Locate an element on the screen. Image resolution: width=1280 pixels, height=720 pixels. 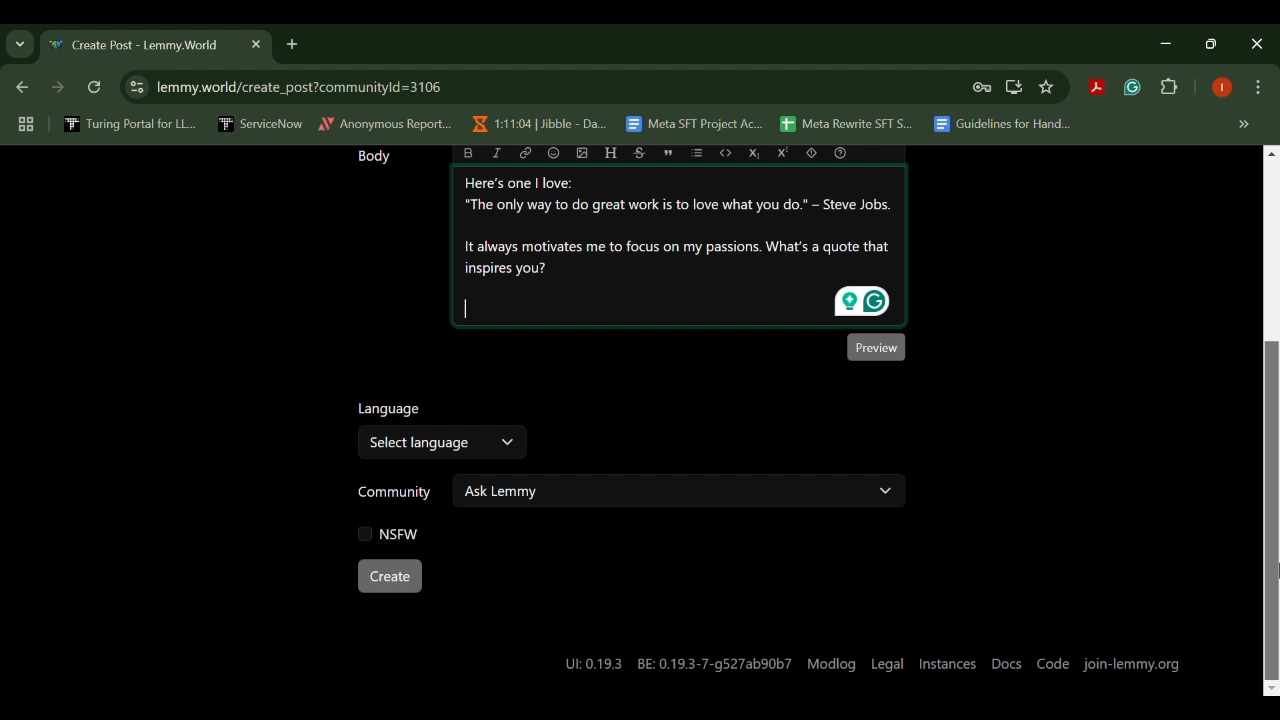
bold is located at coordinates (469, 153).